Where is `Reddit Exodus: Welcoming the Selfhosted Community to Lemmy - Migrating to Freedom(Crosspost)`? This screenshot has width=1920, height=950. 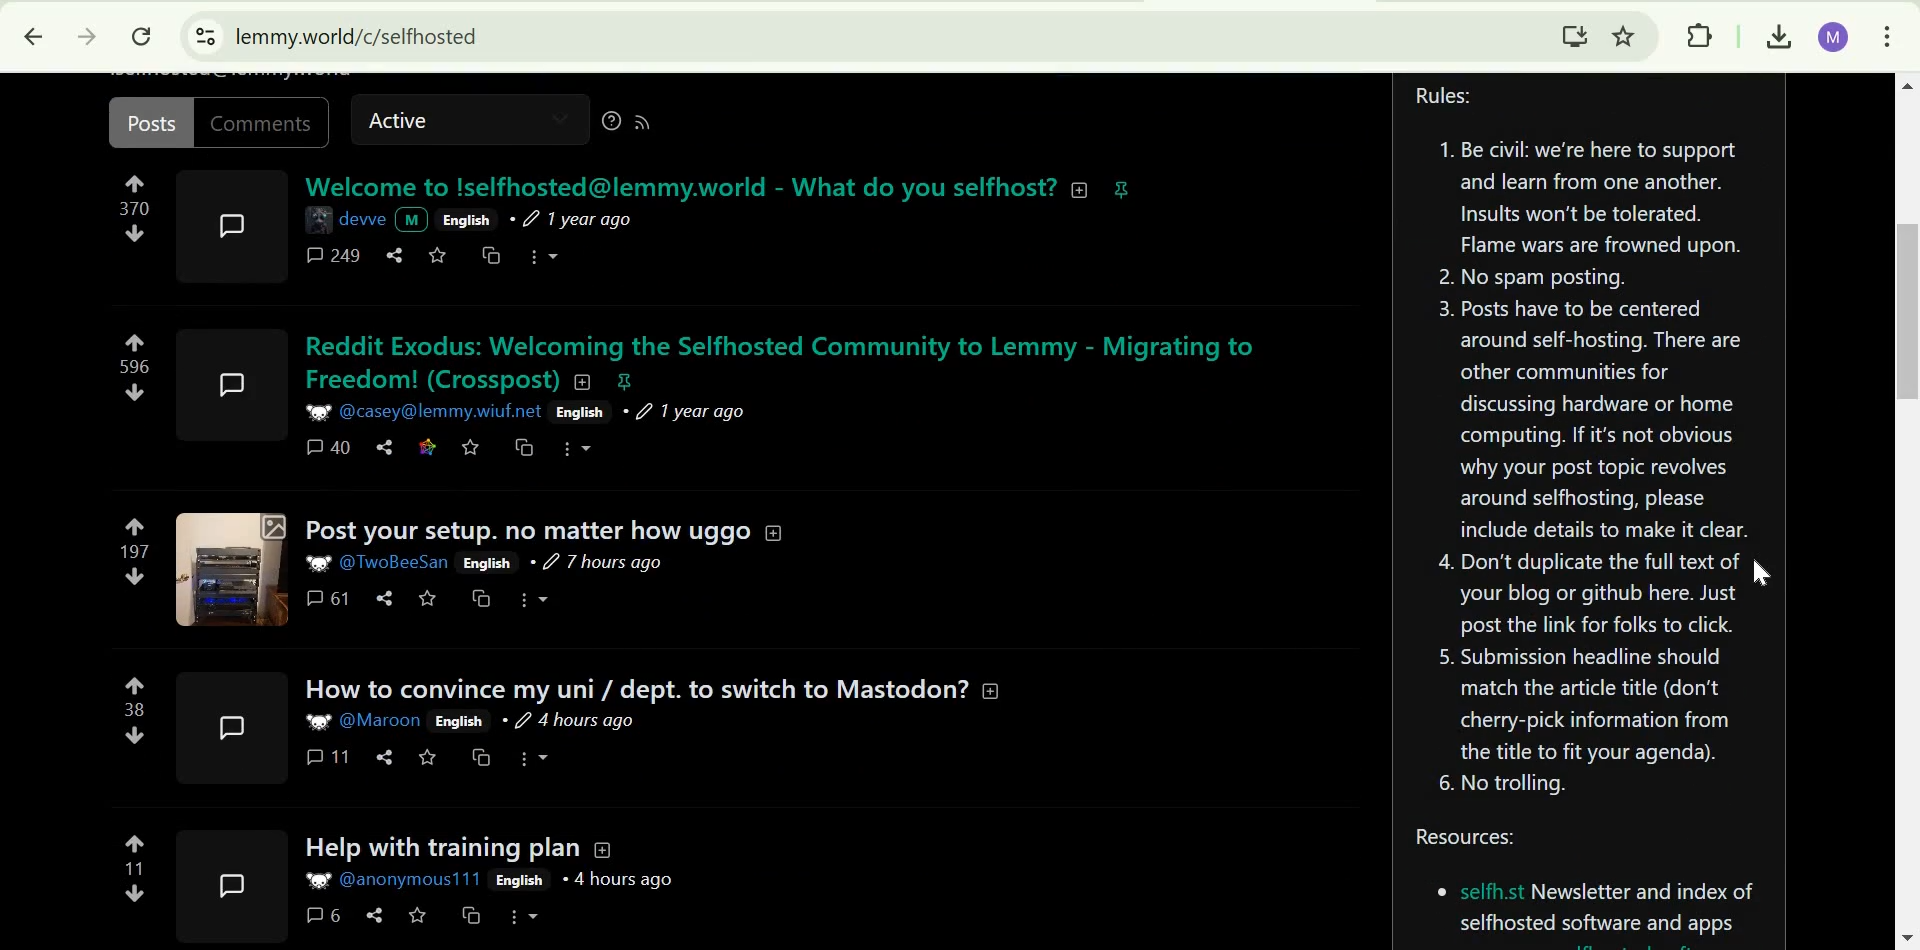 Reddit Exodus: Welcoming the Selfhosted Community to Lemmy - Migrating to Freedom(Crosspost) is located at coordinates (790, 361).